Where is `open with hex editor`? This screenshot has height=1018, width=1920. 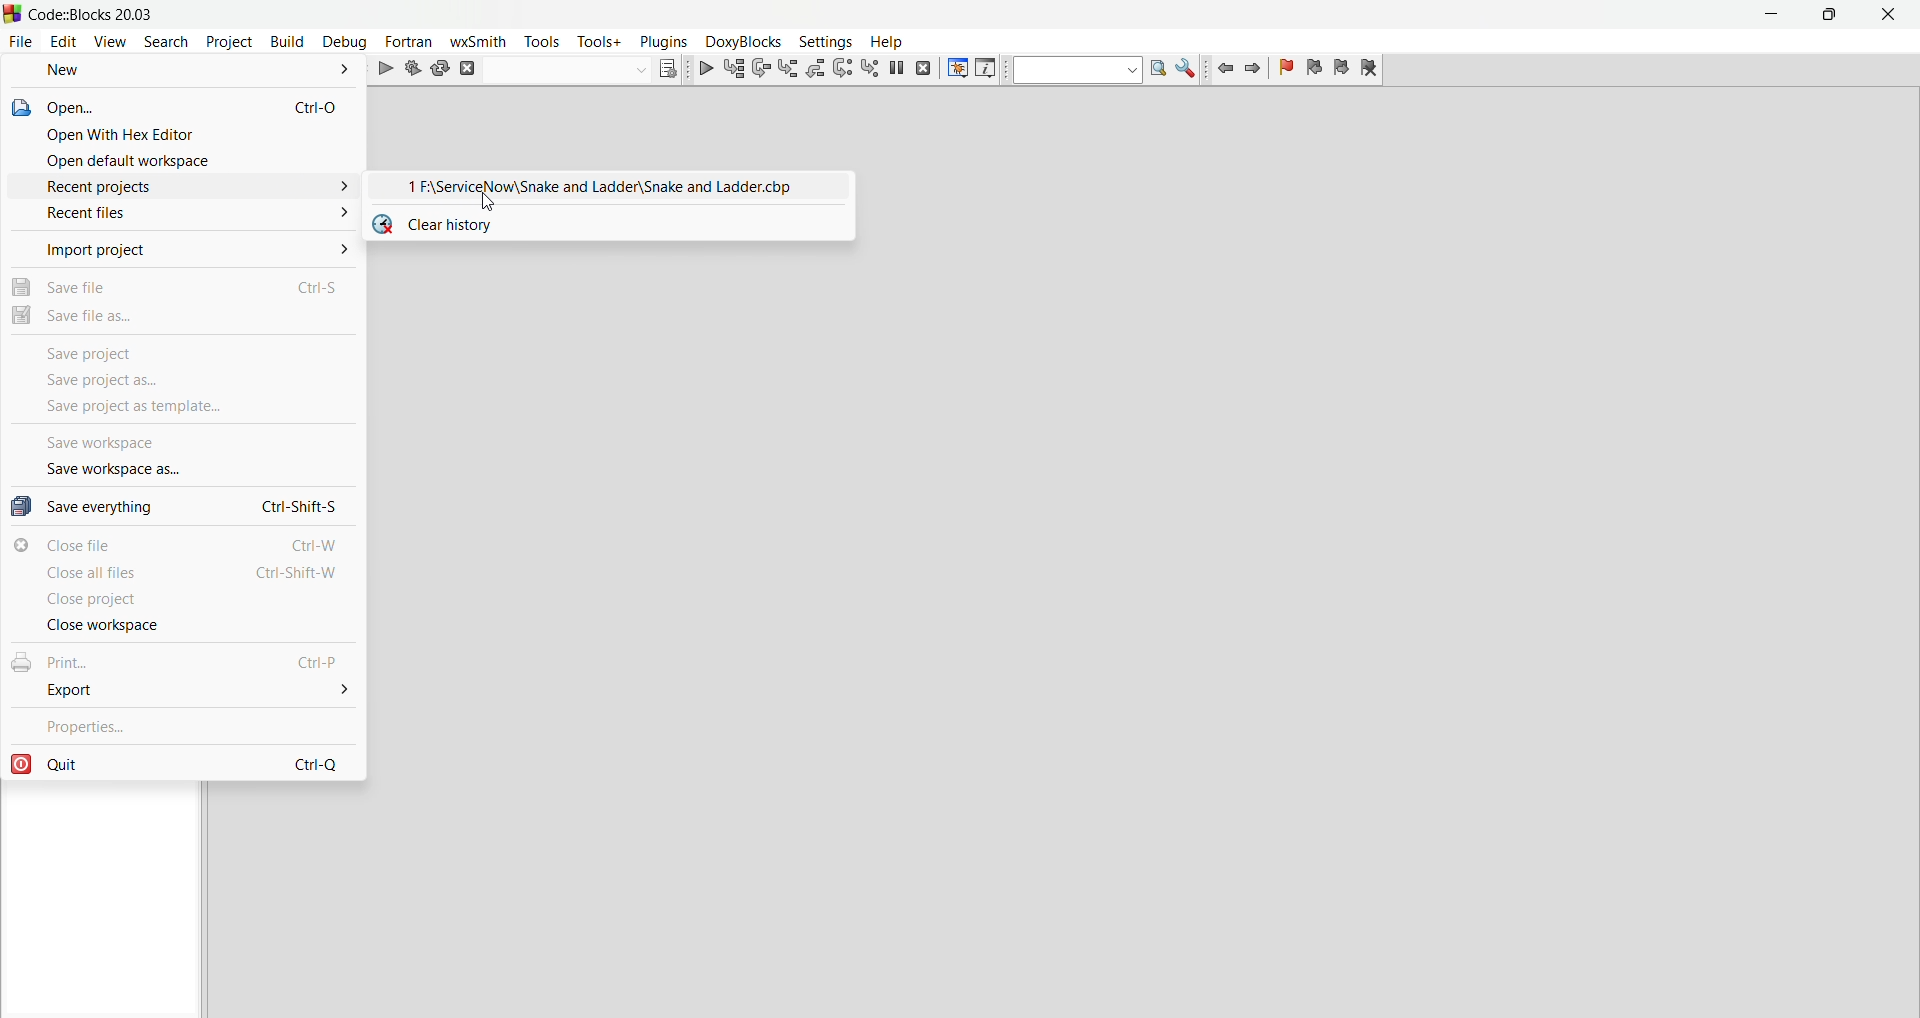
open with hex editor is located at coordinates (184, 133).